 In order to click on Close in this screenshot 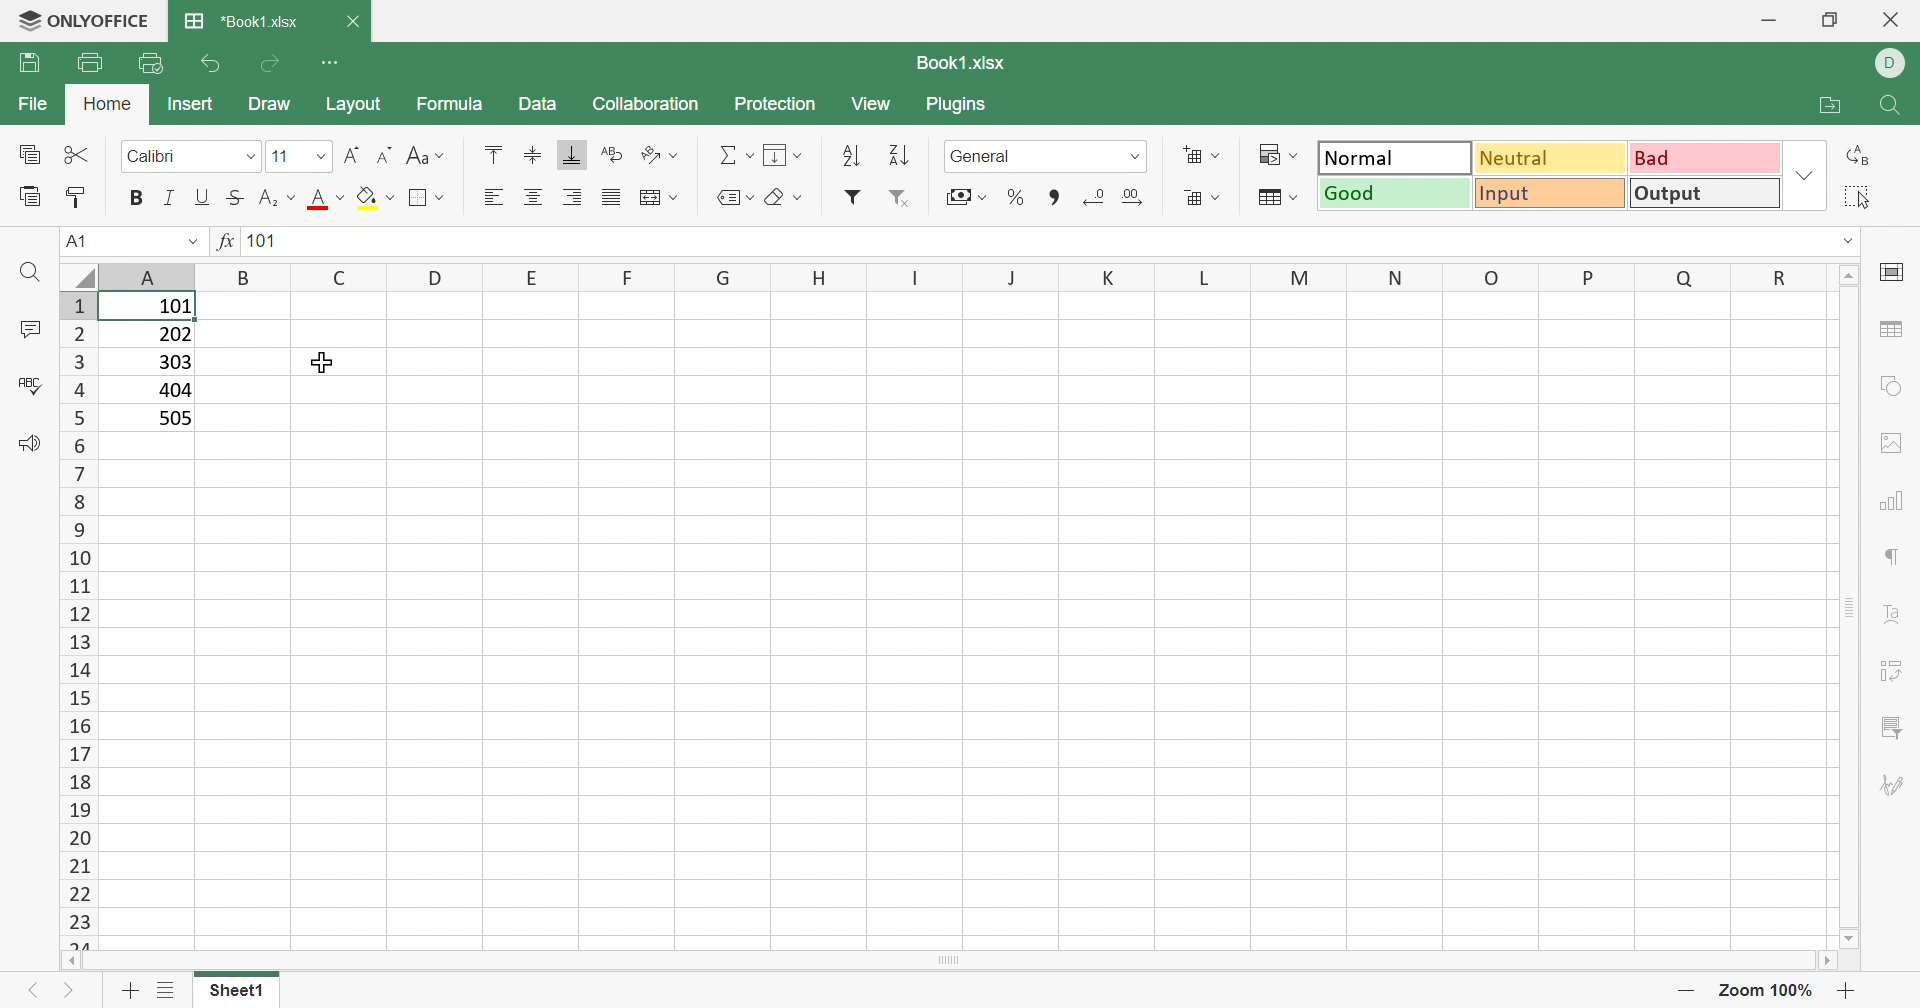, I will do `click(358, 19)`.